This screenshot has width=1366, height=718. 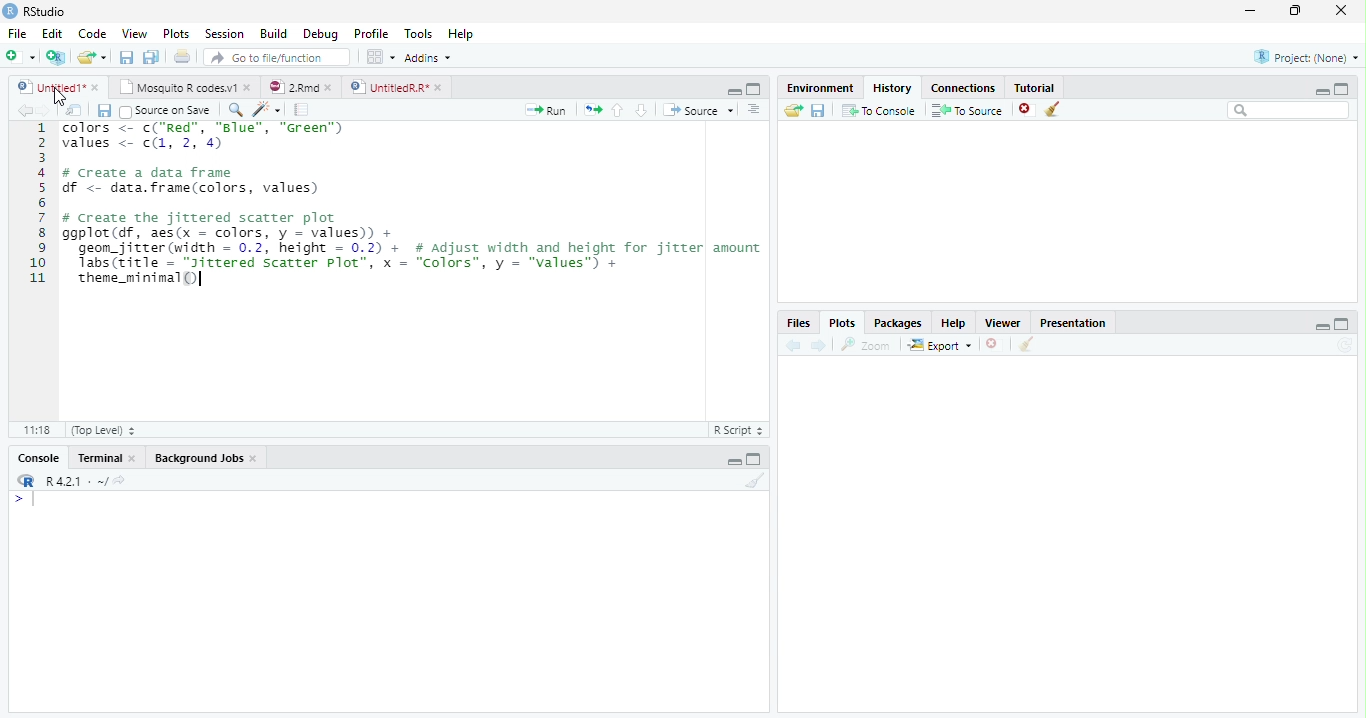 I want to click on Minimize, so click(x=1321, y=91).